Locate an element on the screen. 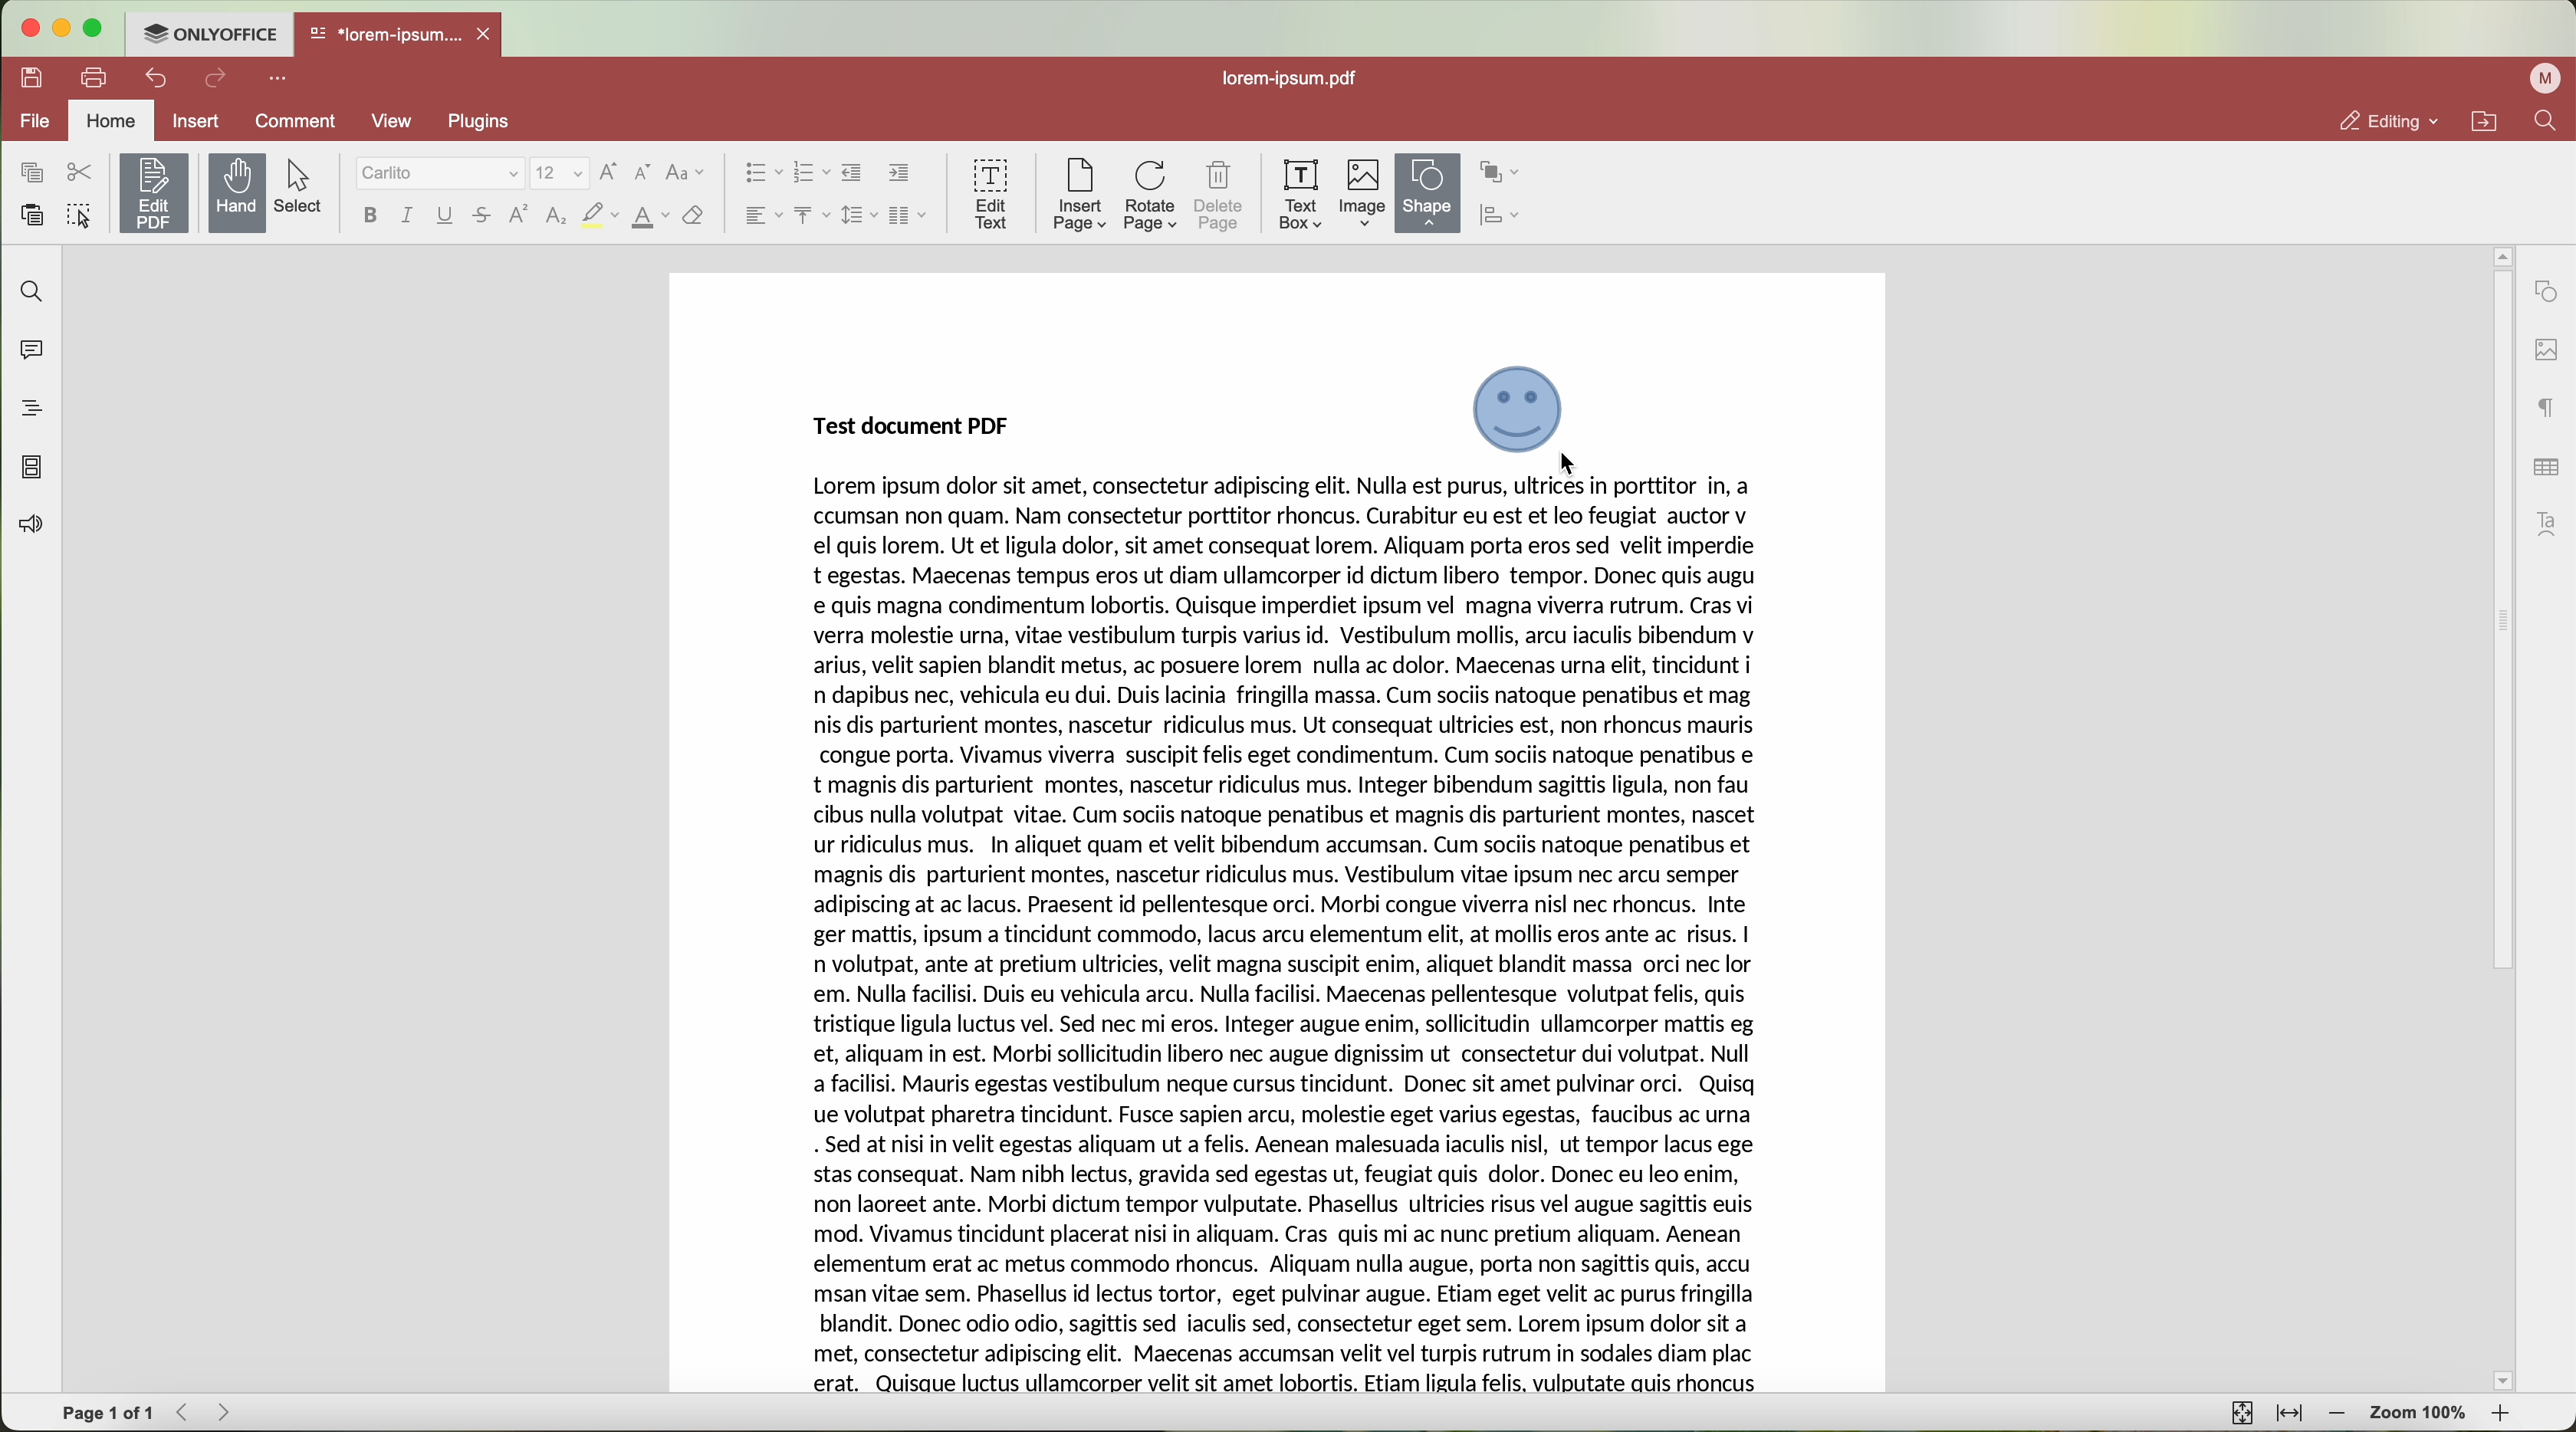 The width and height of the screenshot is (2576, 1432). feedback and support is located at coordinates (32, 525).